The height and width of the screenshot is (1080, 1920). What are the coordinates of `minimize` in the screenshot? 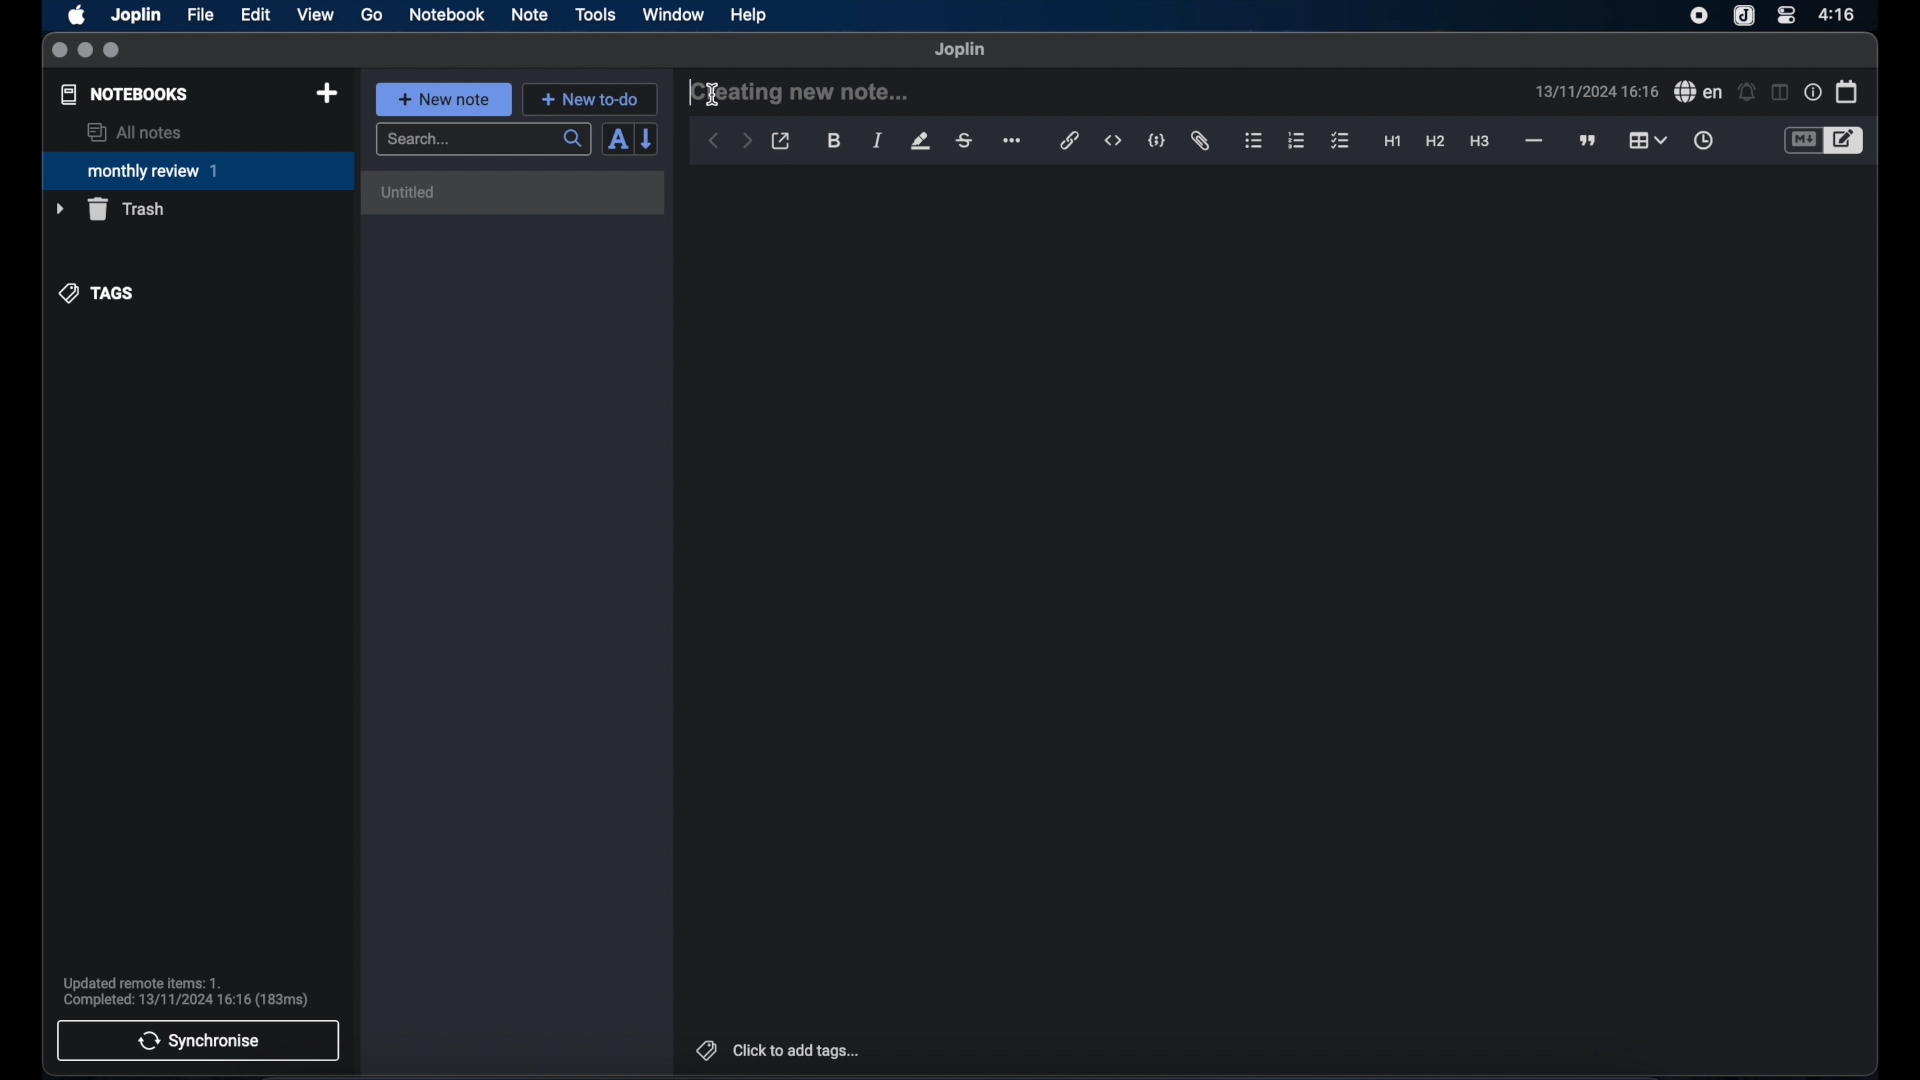 It's located at (85, 51).